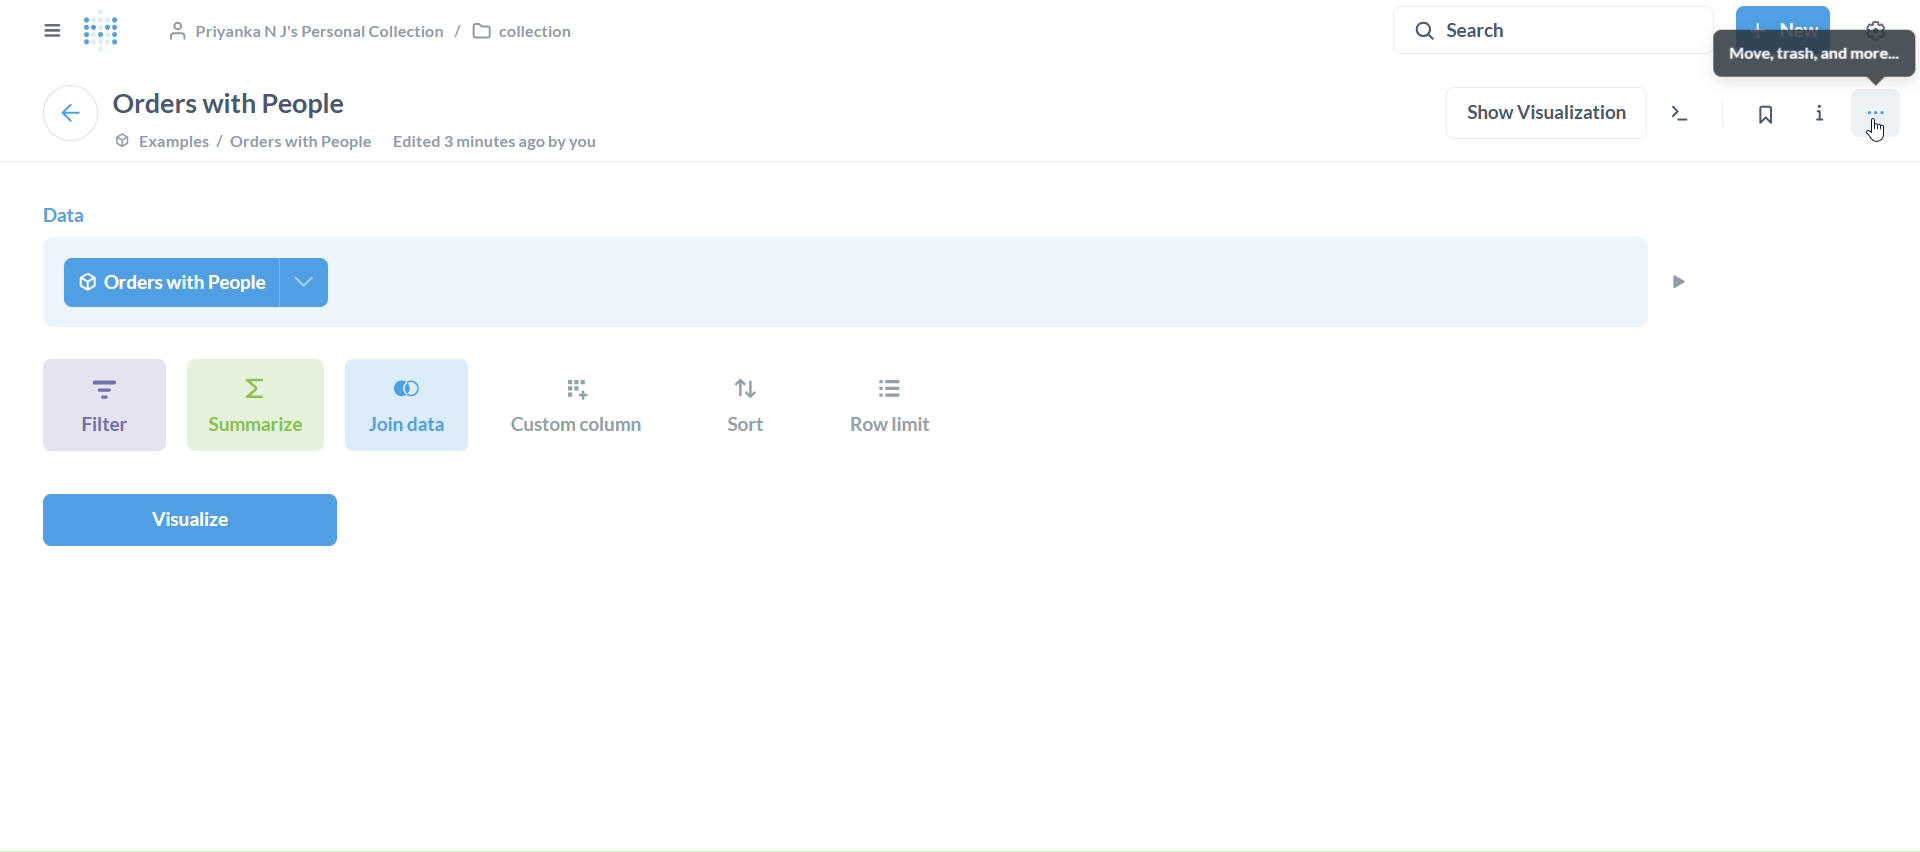 The height and width of the screenshot is (852, 1920). Describe the element at coordinates (62, 214) in the screenshot. I see `data` at that location.